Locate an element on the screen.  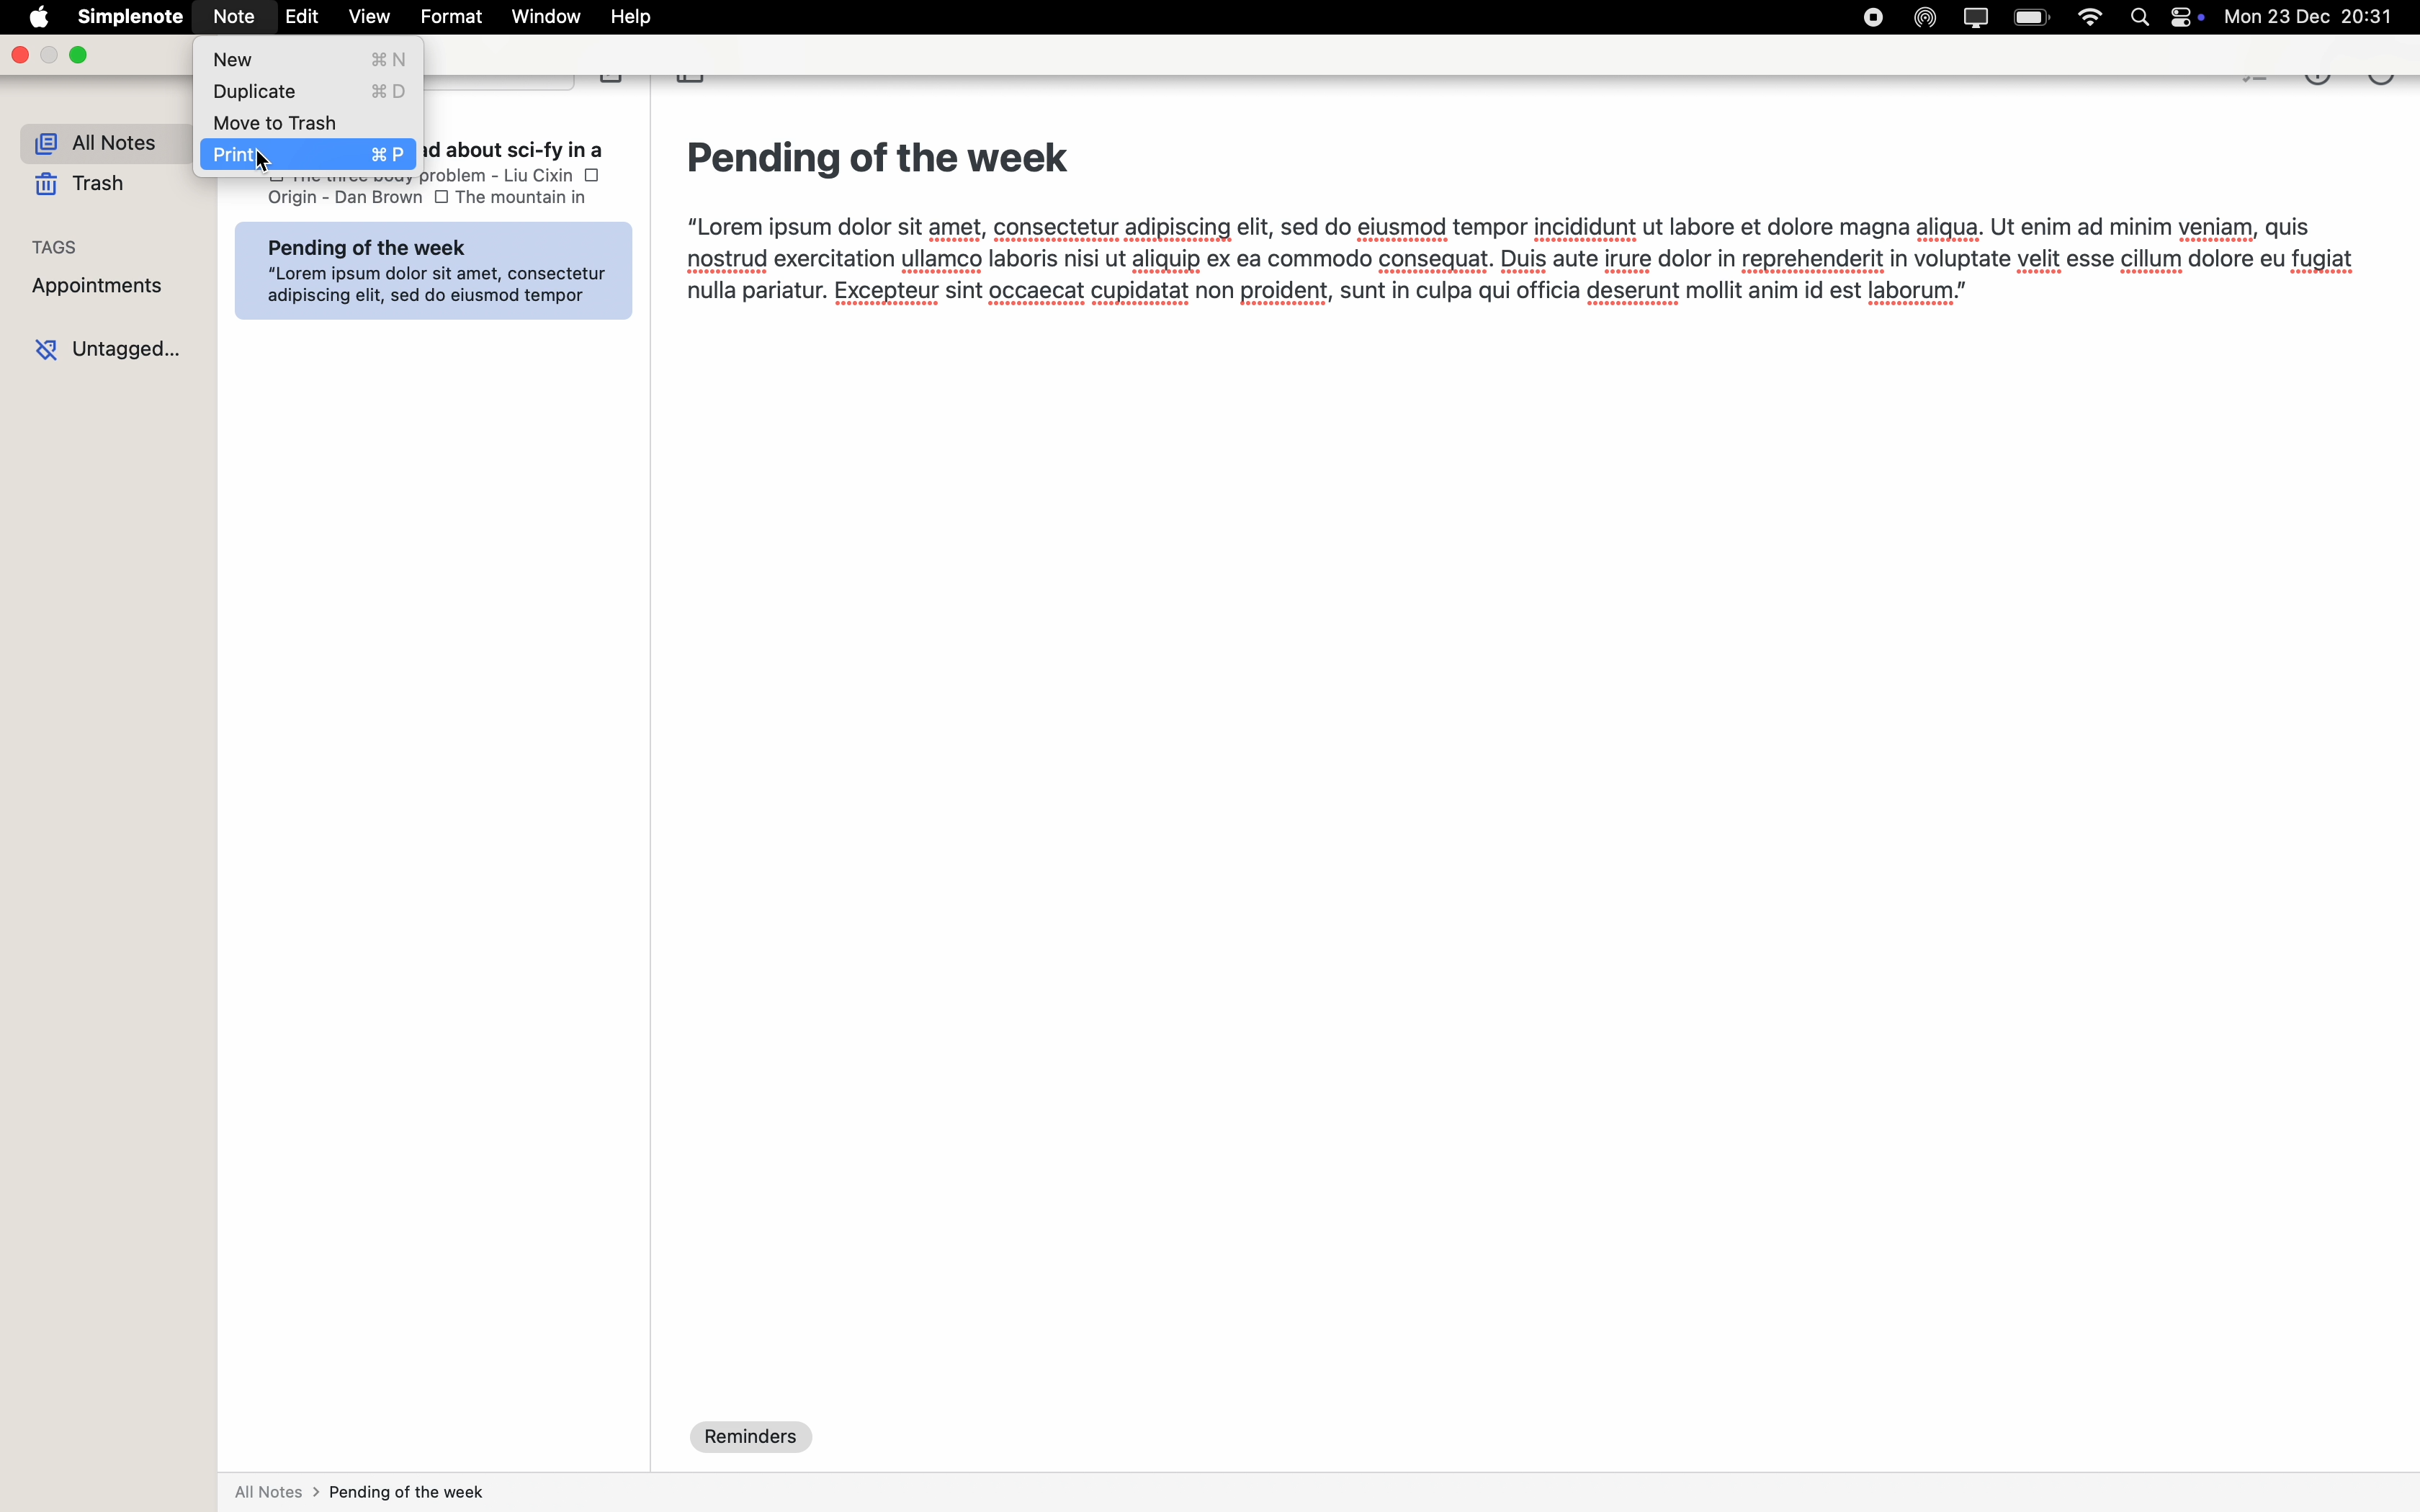
checkbox list is located at coordinates (2249, 86).